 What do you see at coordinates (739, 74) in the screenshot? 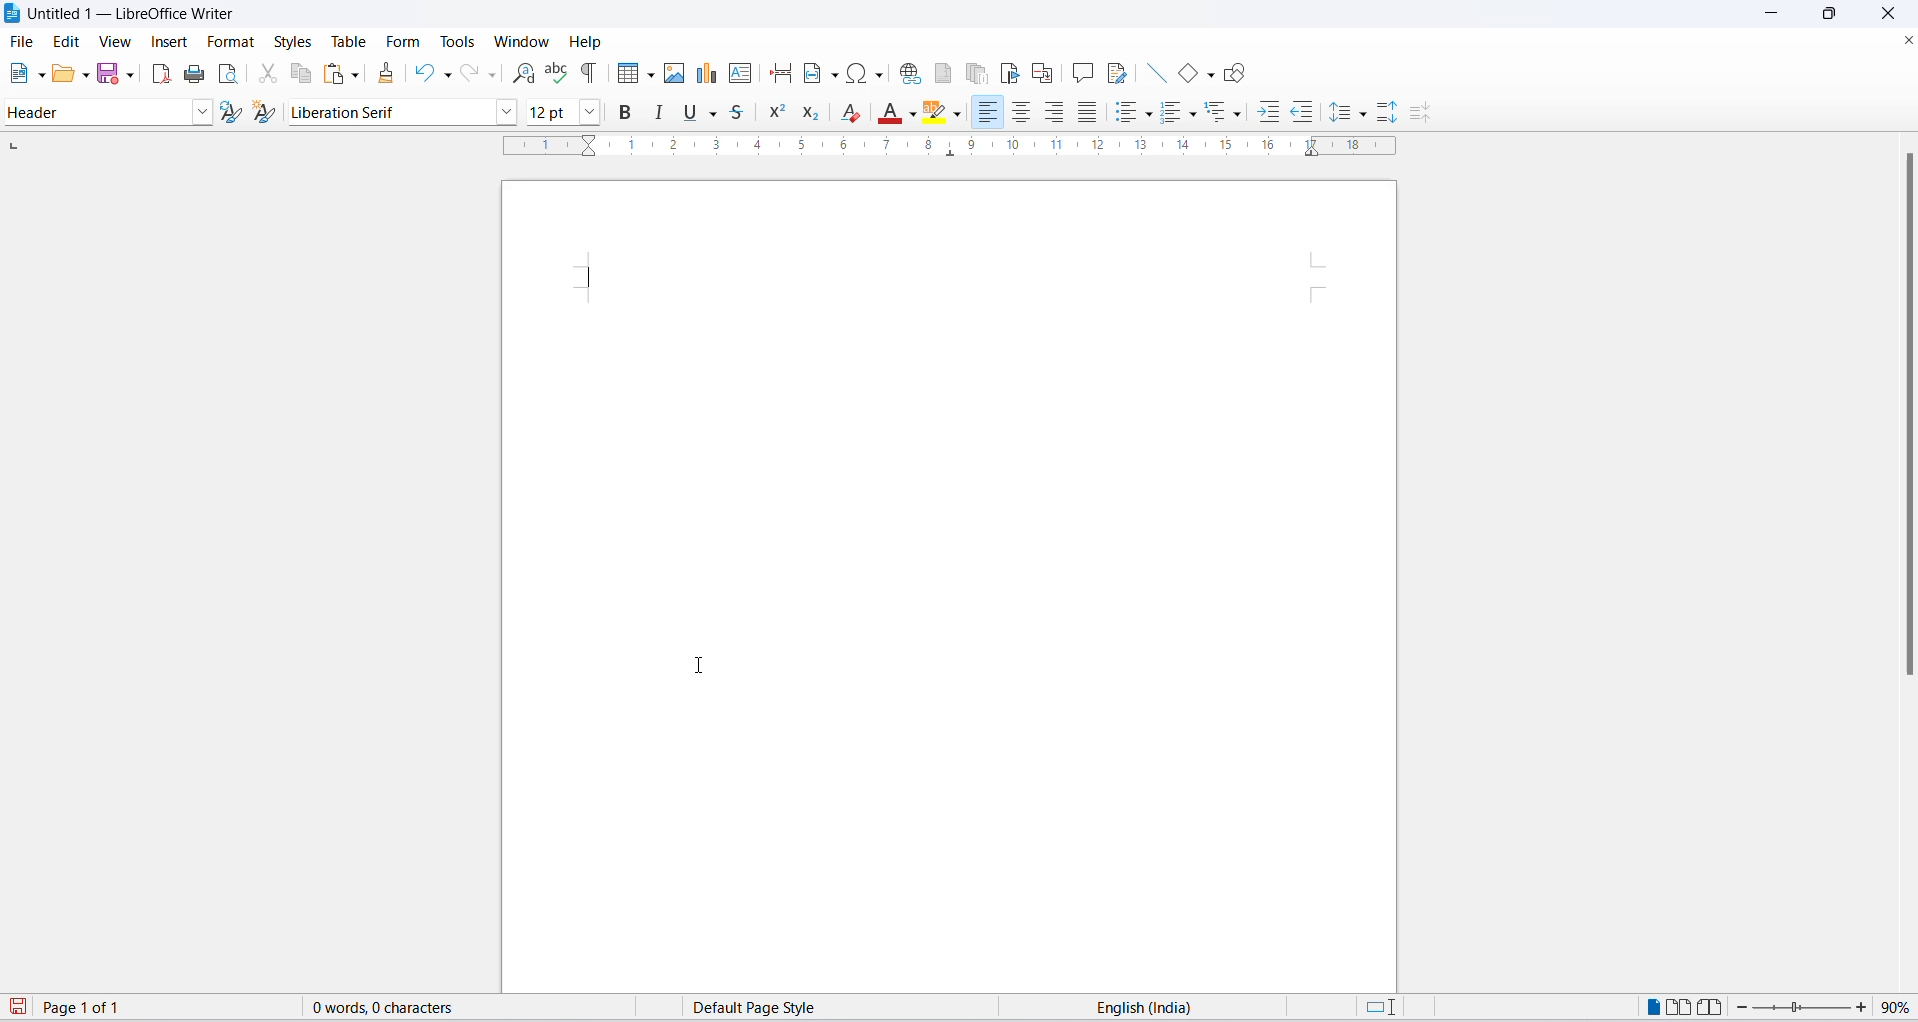
I see `insert text` at bounding box center [739, 74].